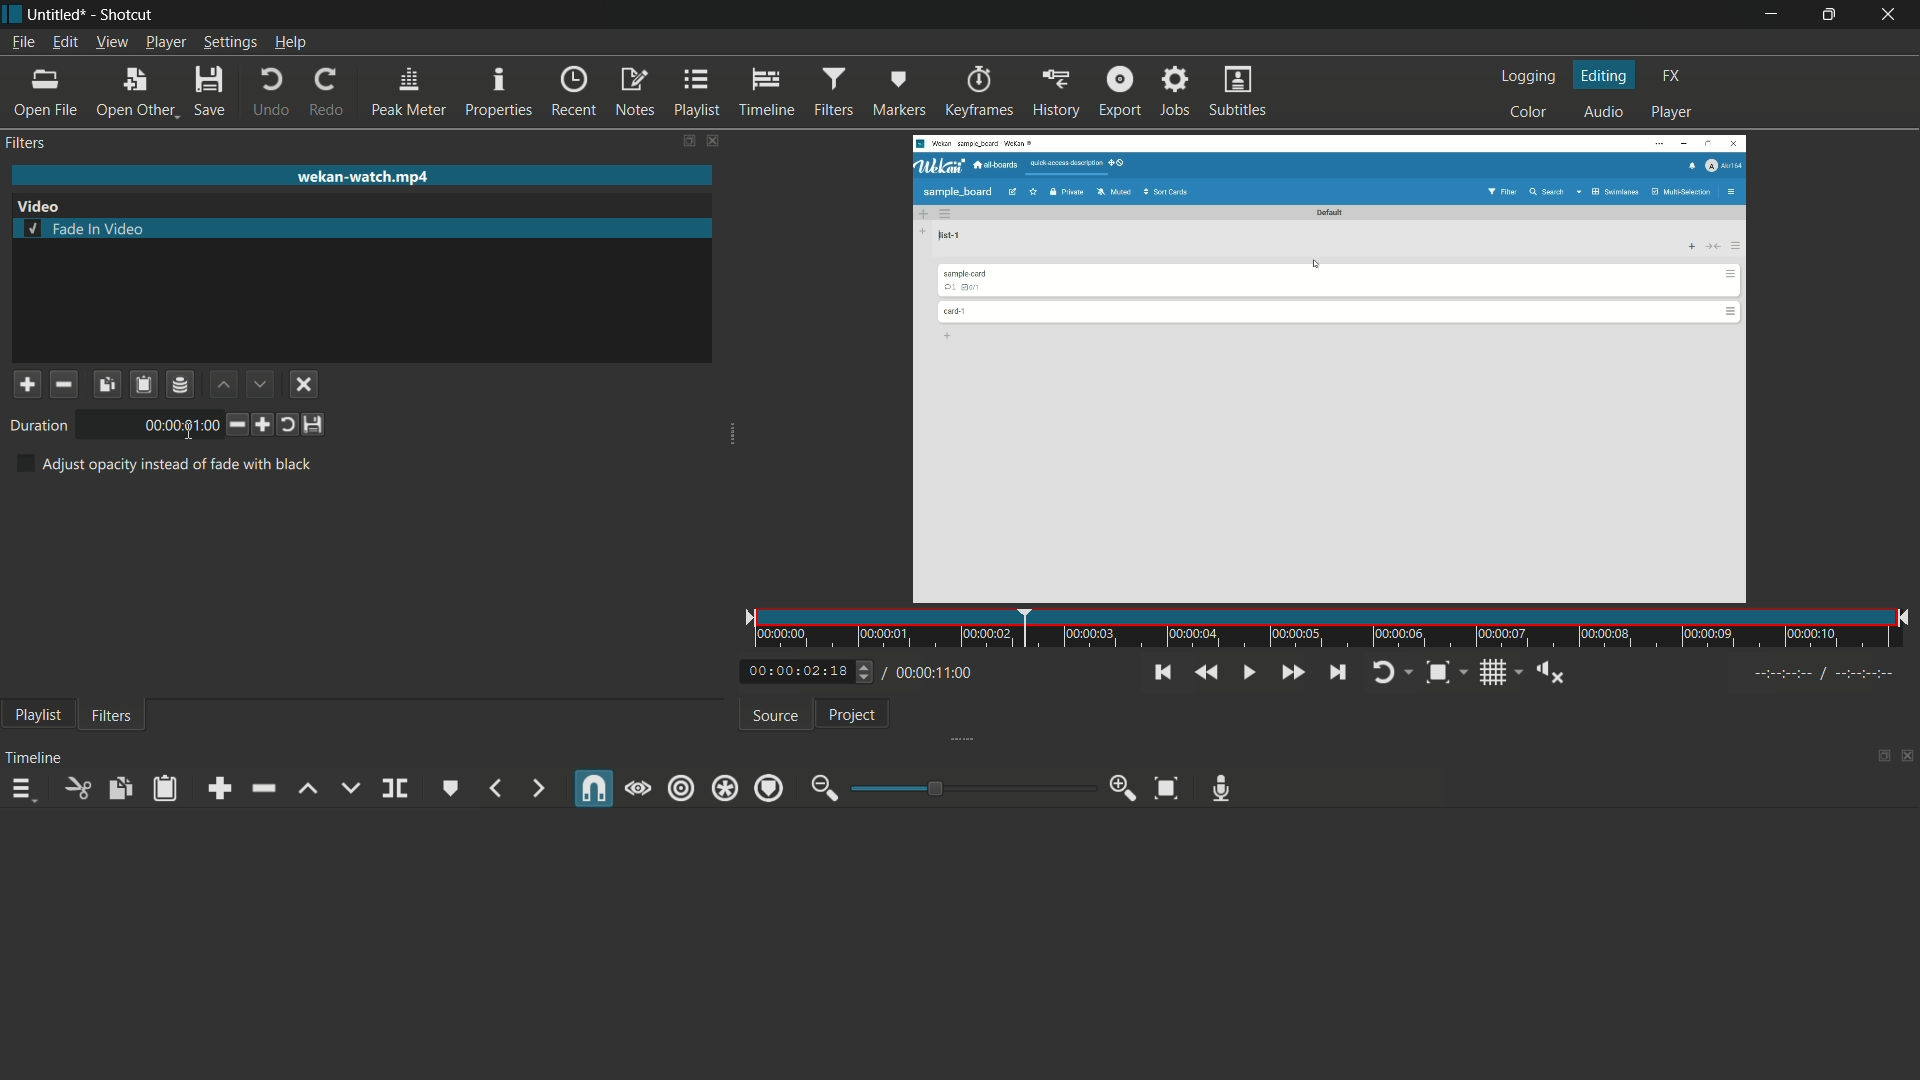 The image size is (1920, 1080). Describe the element at coordinates (1673, 76) in the screenshot. I see `fx` at that location.